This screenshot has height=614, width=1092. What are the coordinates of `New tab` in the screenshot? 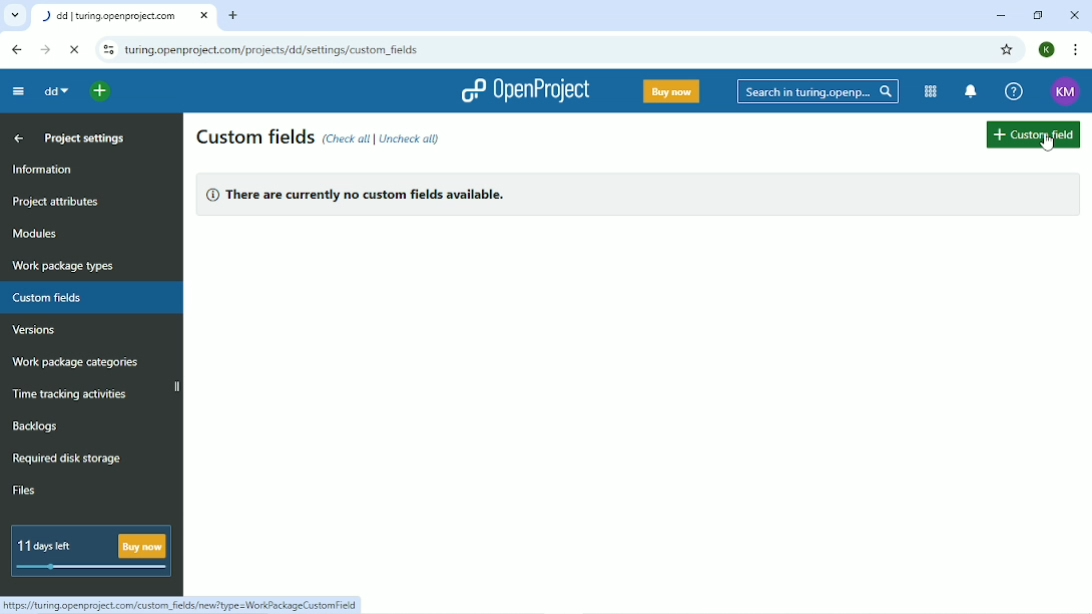 It's located at (235, 16).